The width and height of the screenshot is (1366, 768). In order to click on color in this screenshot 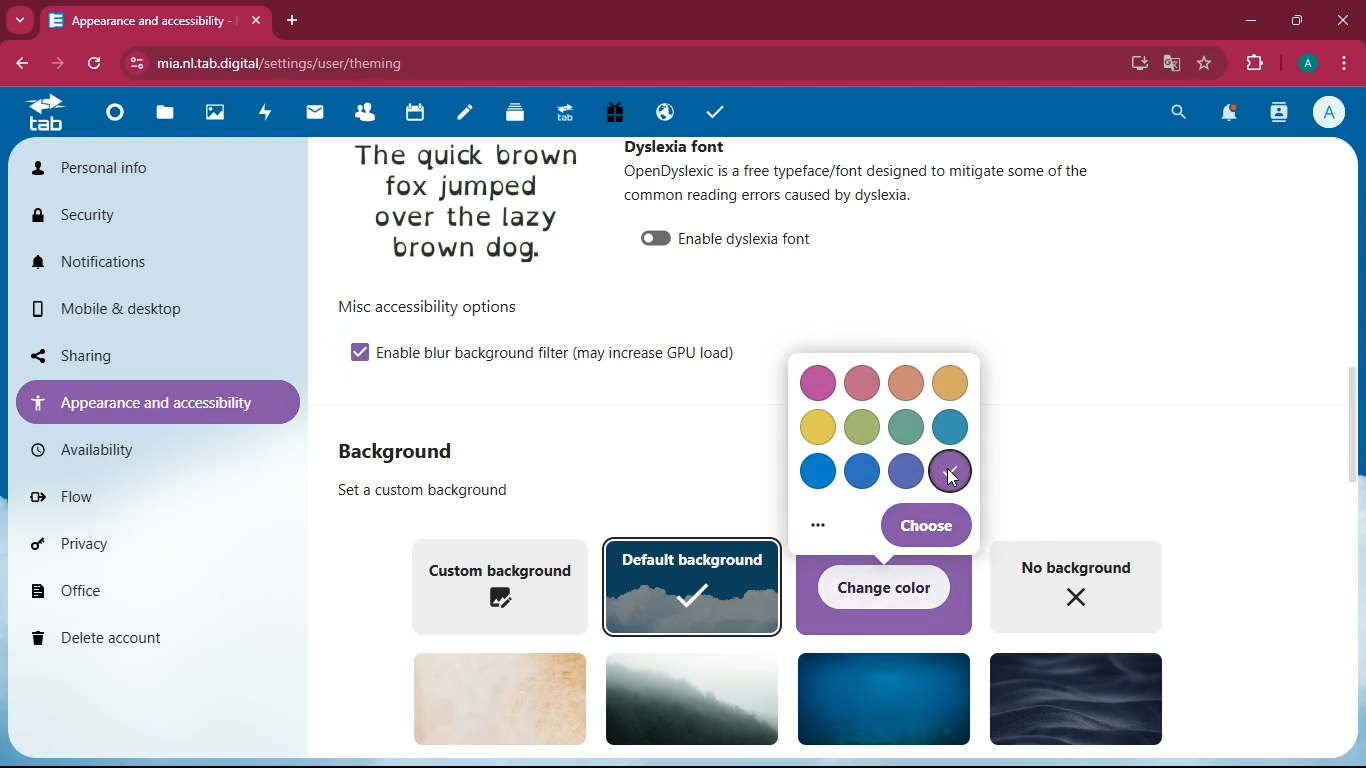, I will do `click(815, 427)`.